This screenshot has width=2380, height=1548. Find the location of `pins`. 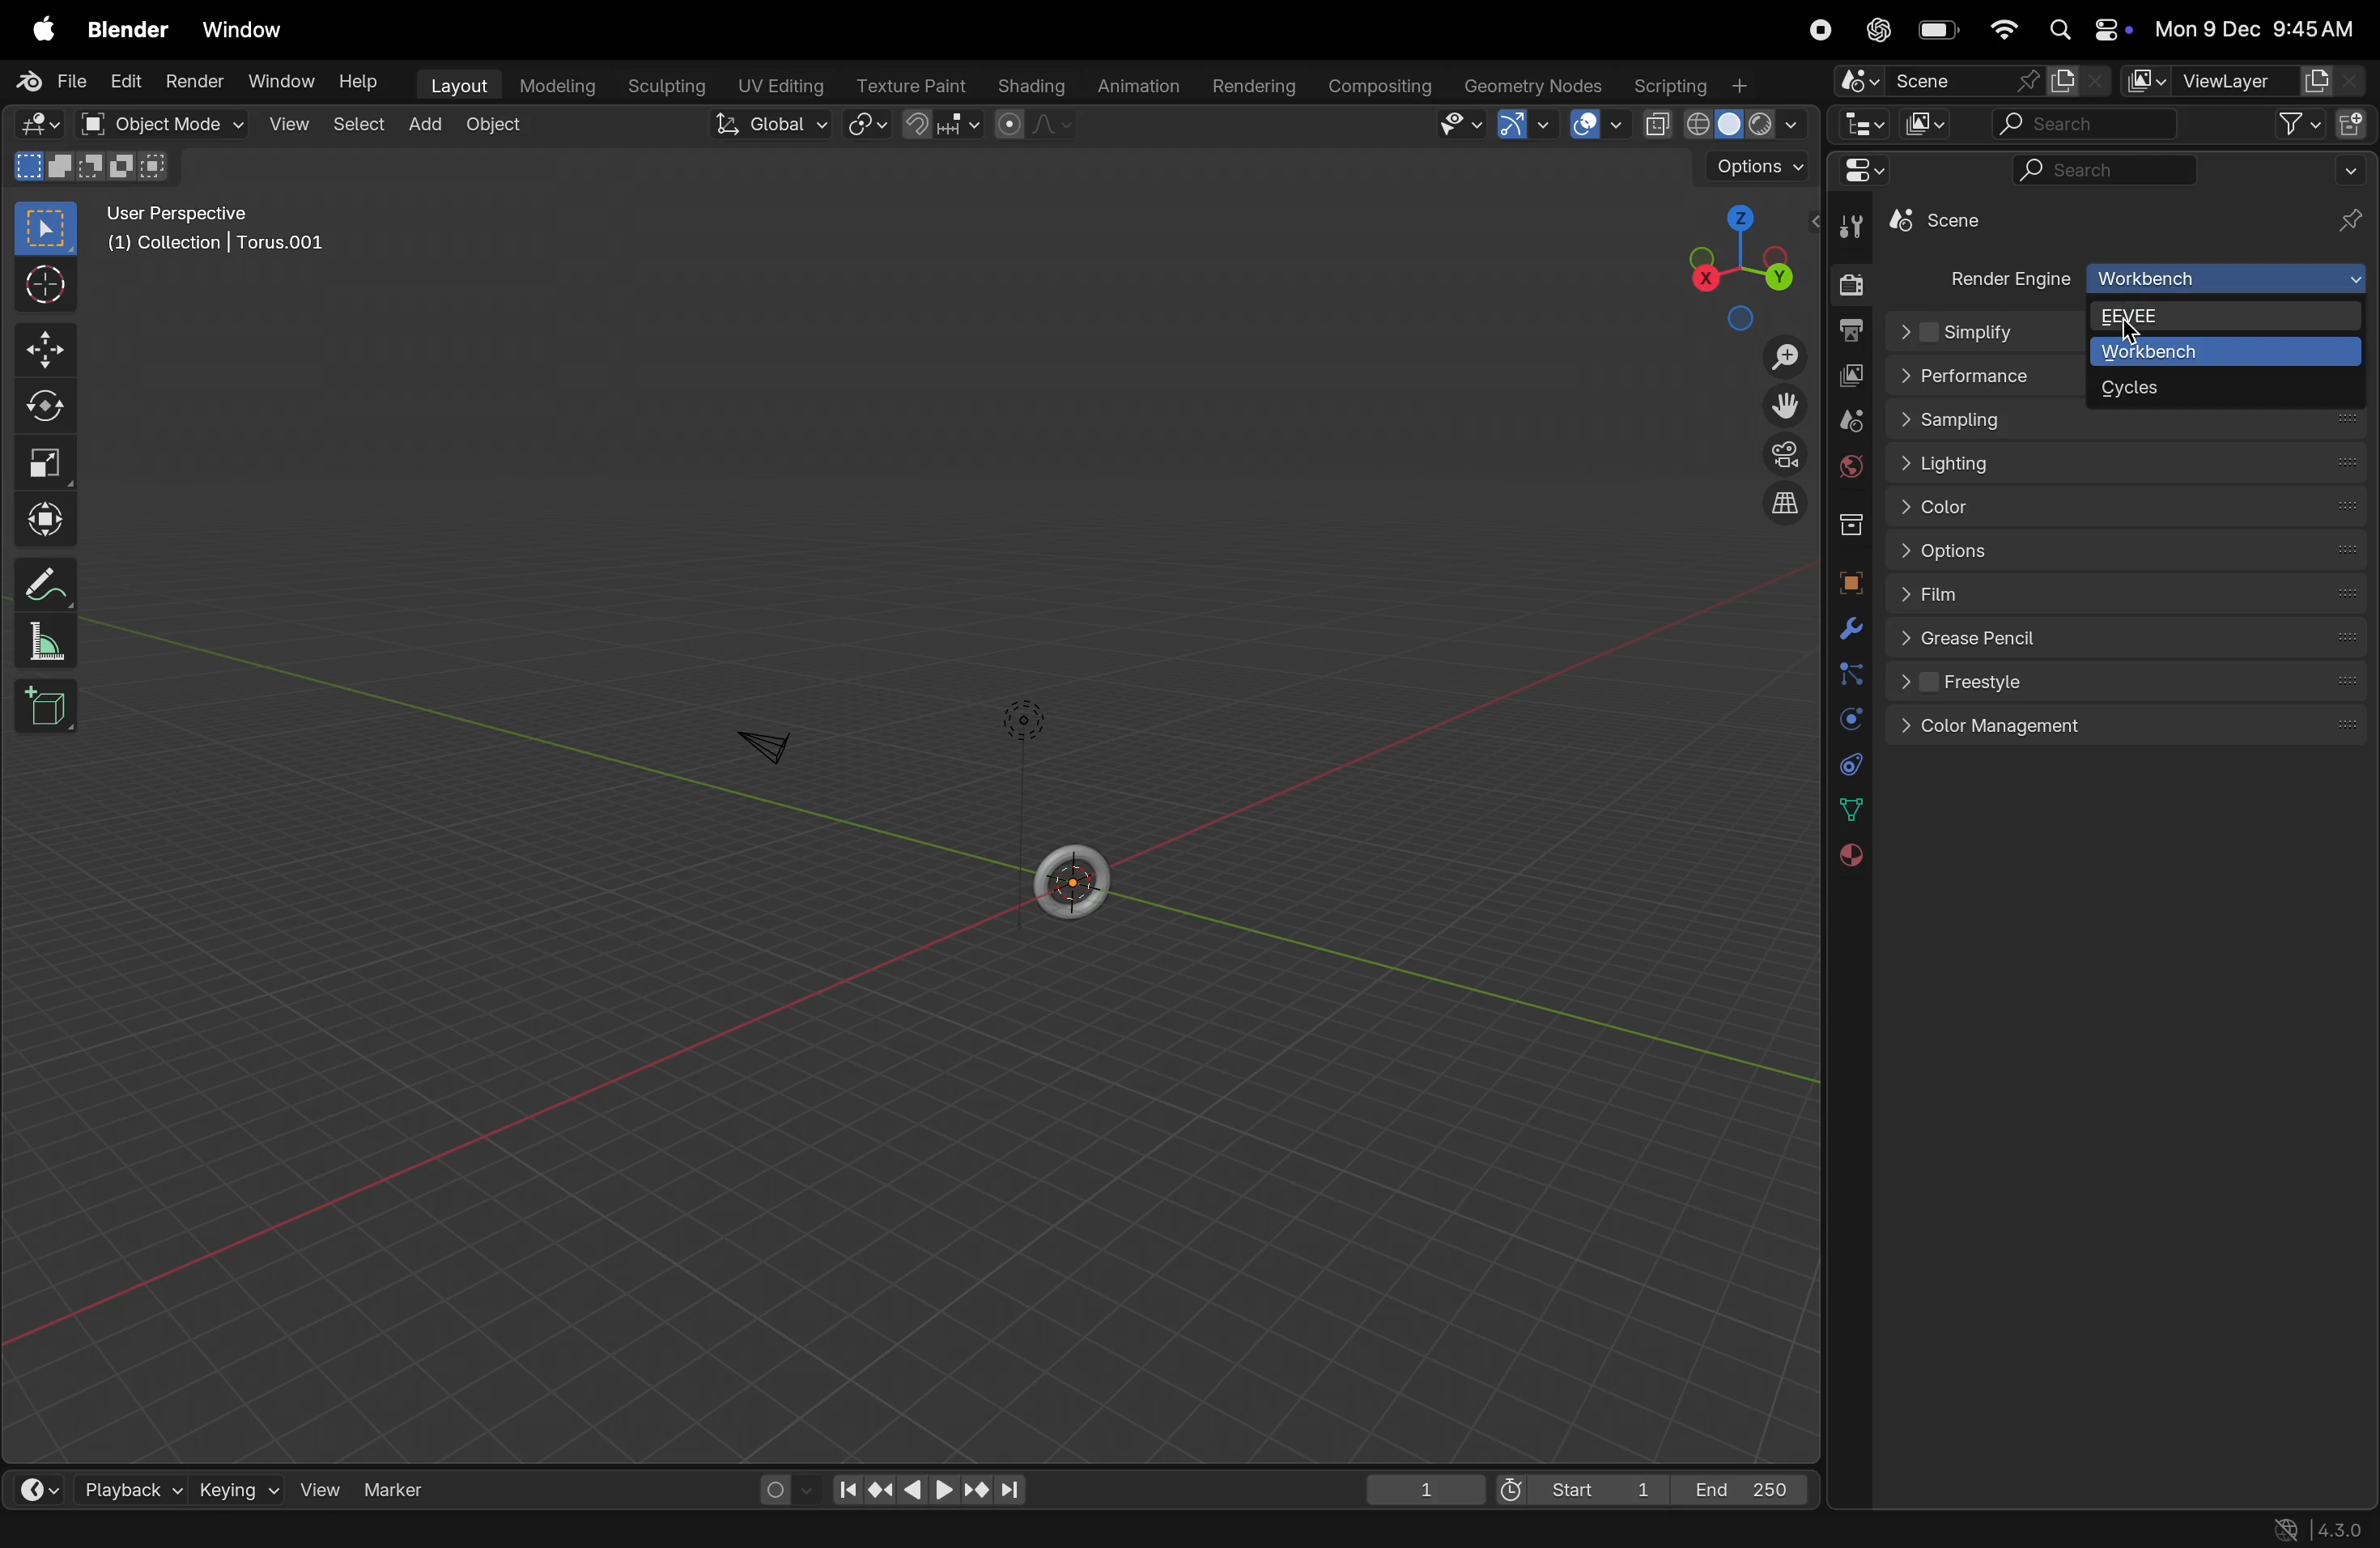

pins is located at coordinates (2353, 221).